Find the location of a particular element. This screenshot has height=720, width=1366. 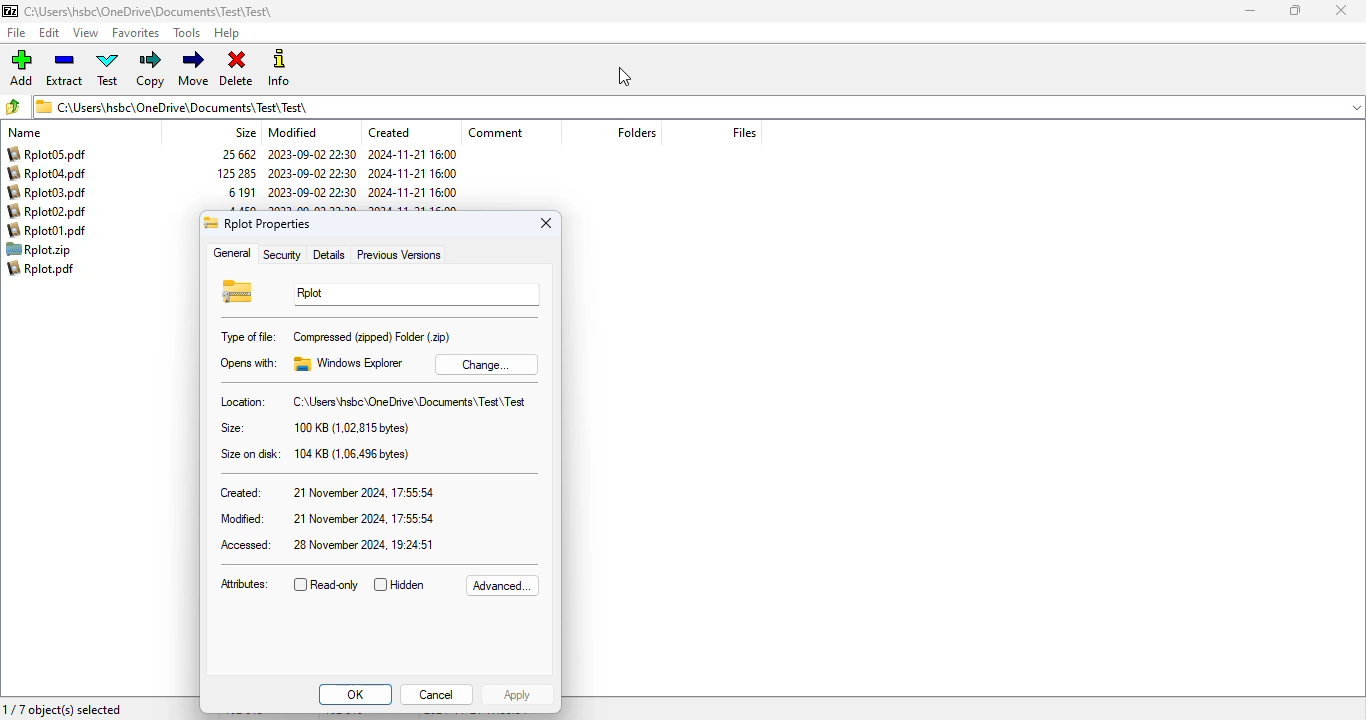

modified is located at coordinates (293, 133).